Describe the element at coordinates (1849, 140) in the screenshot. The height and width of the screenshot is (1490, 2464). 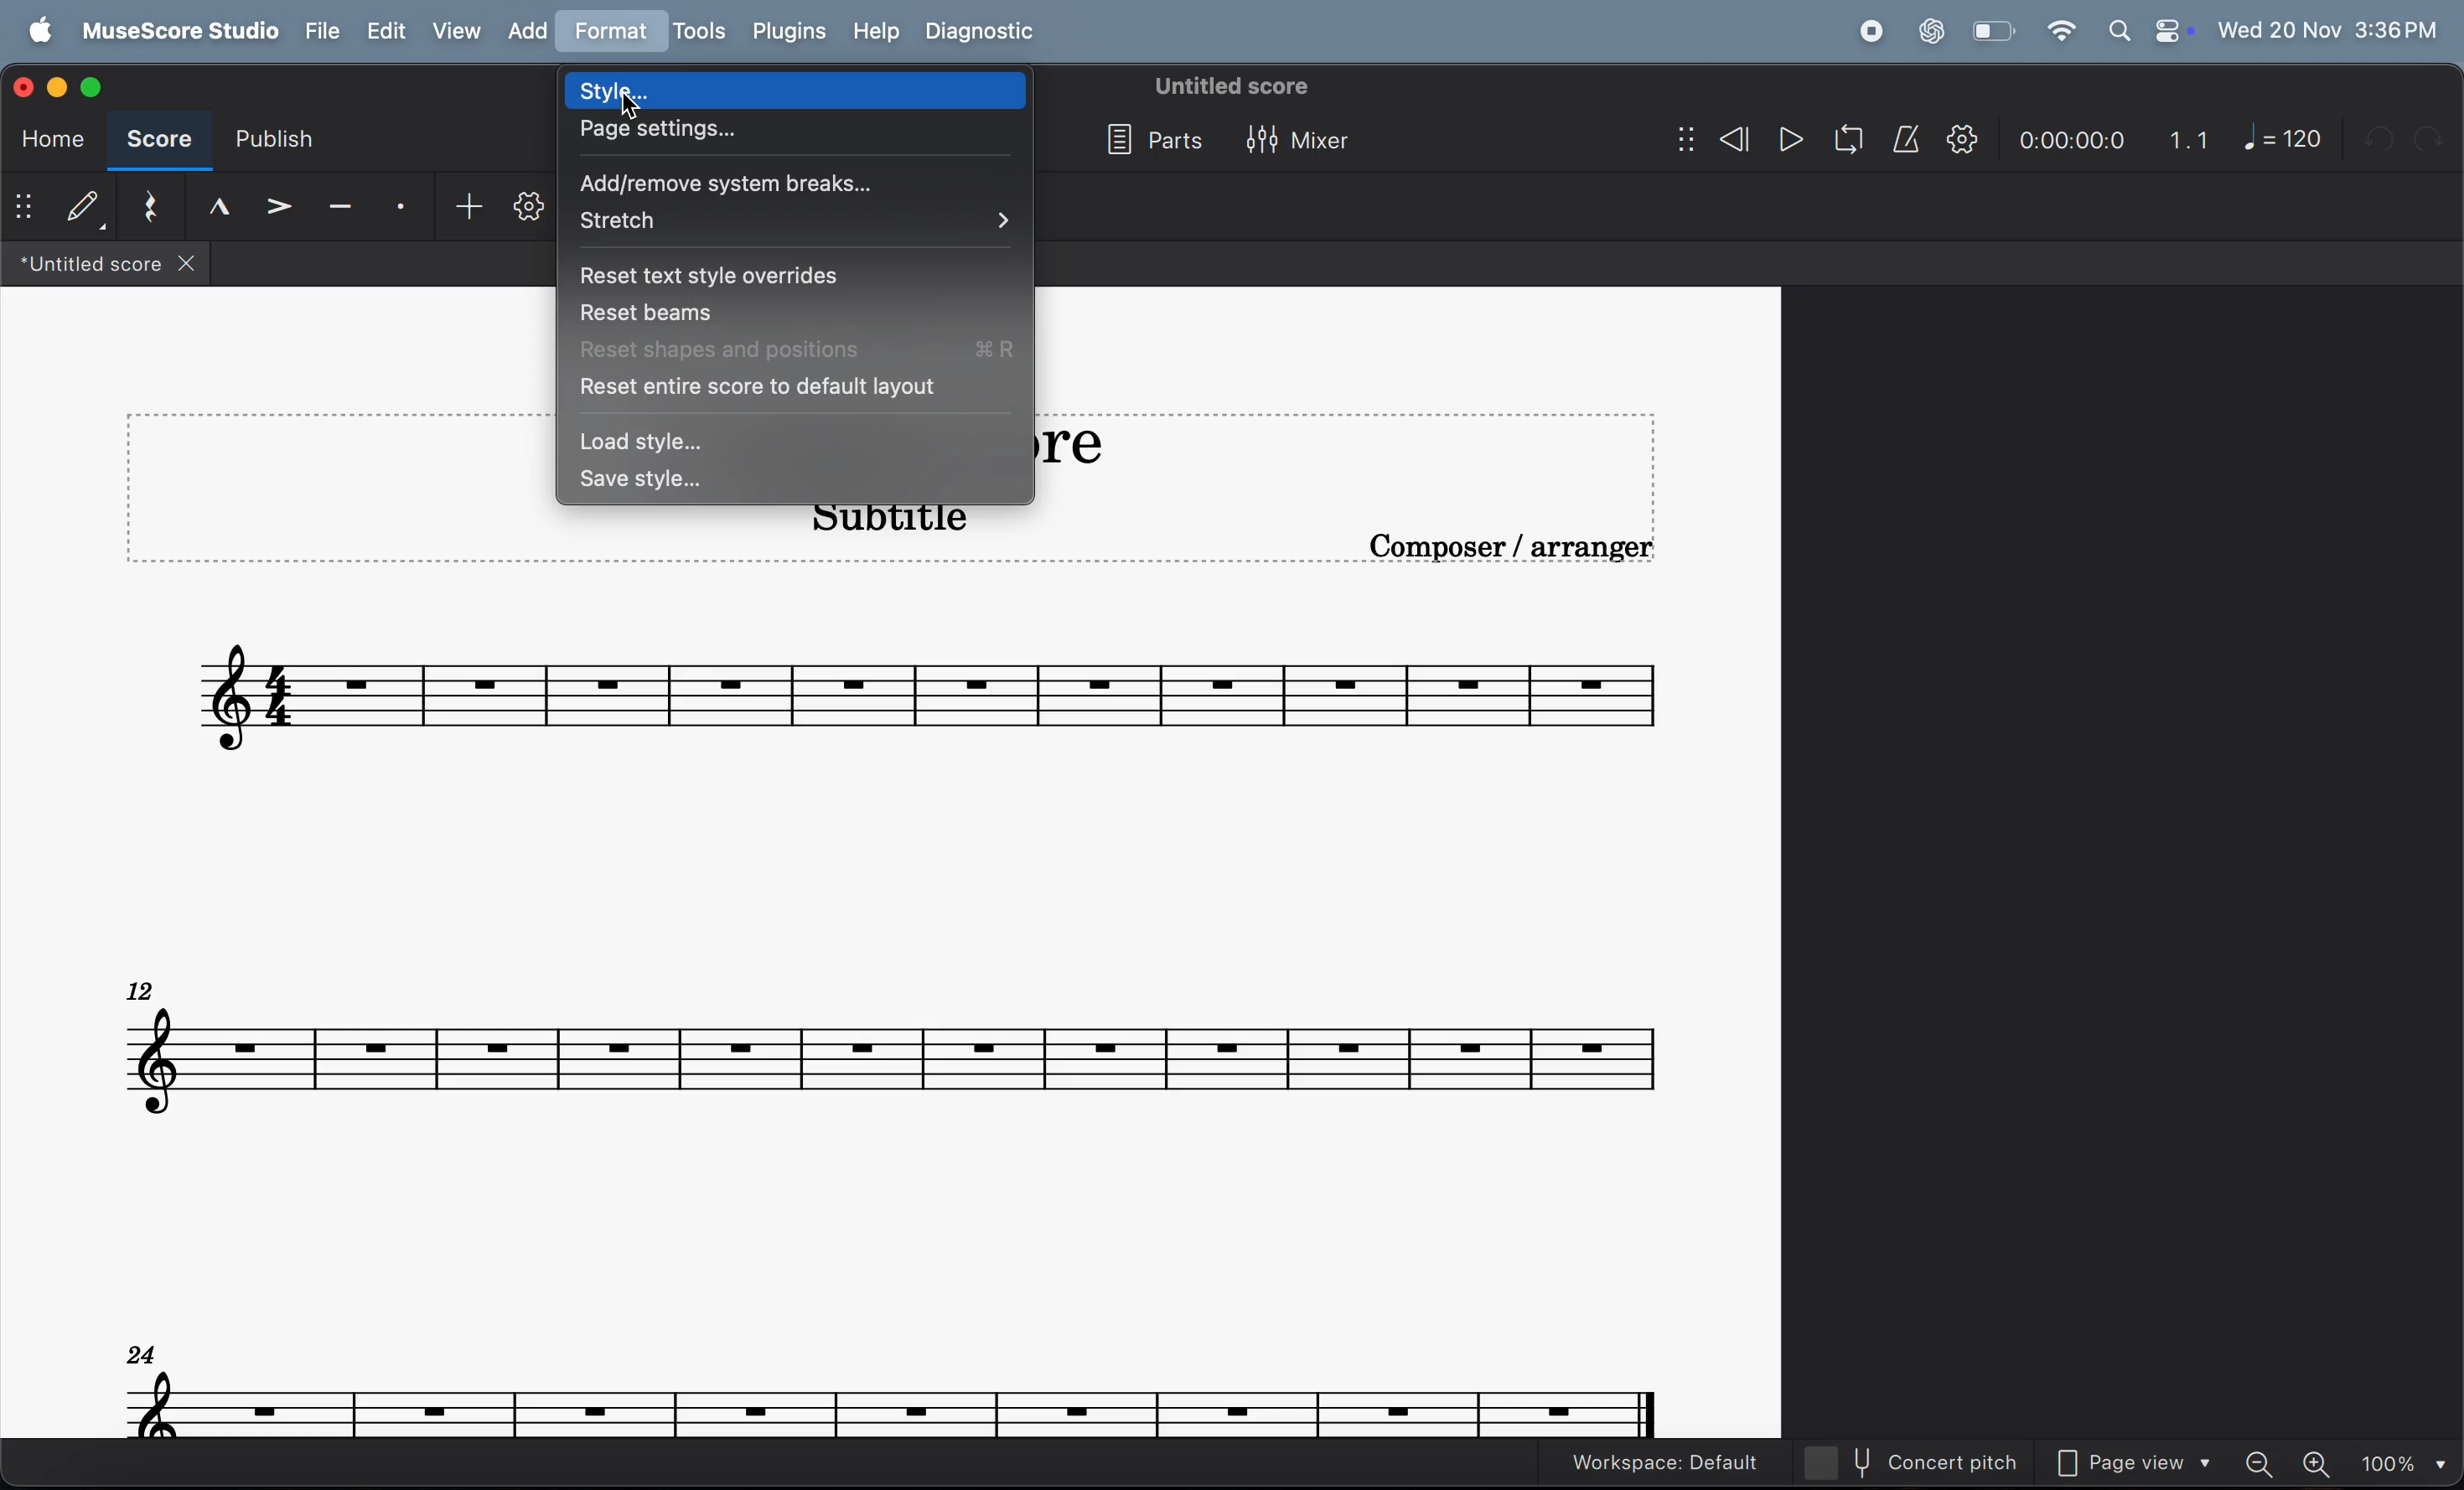
I see `loop play back` at that location.